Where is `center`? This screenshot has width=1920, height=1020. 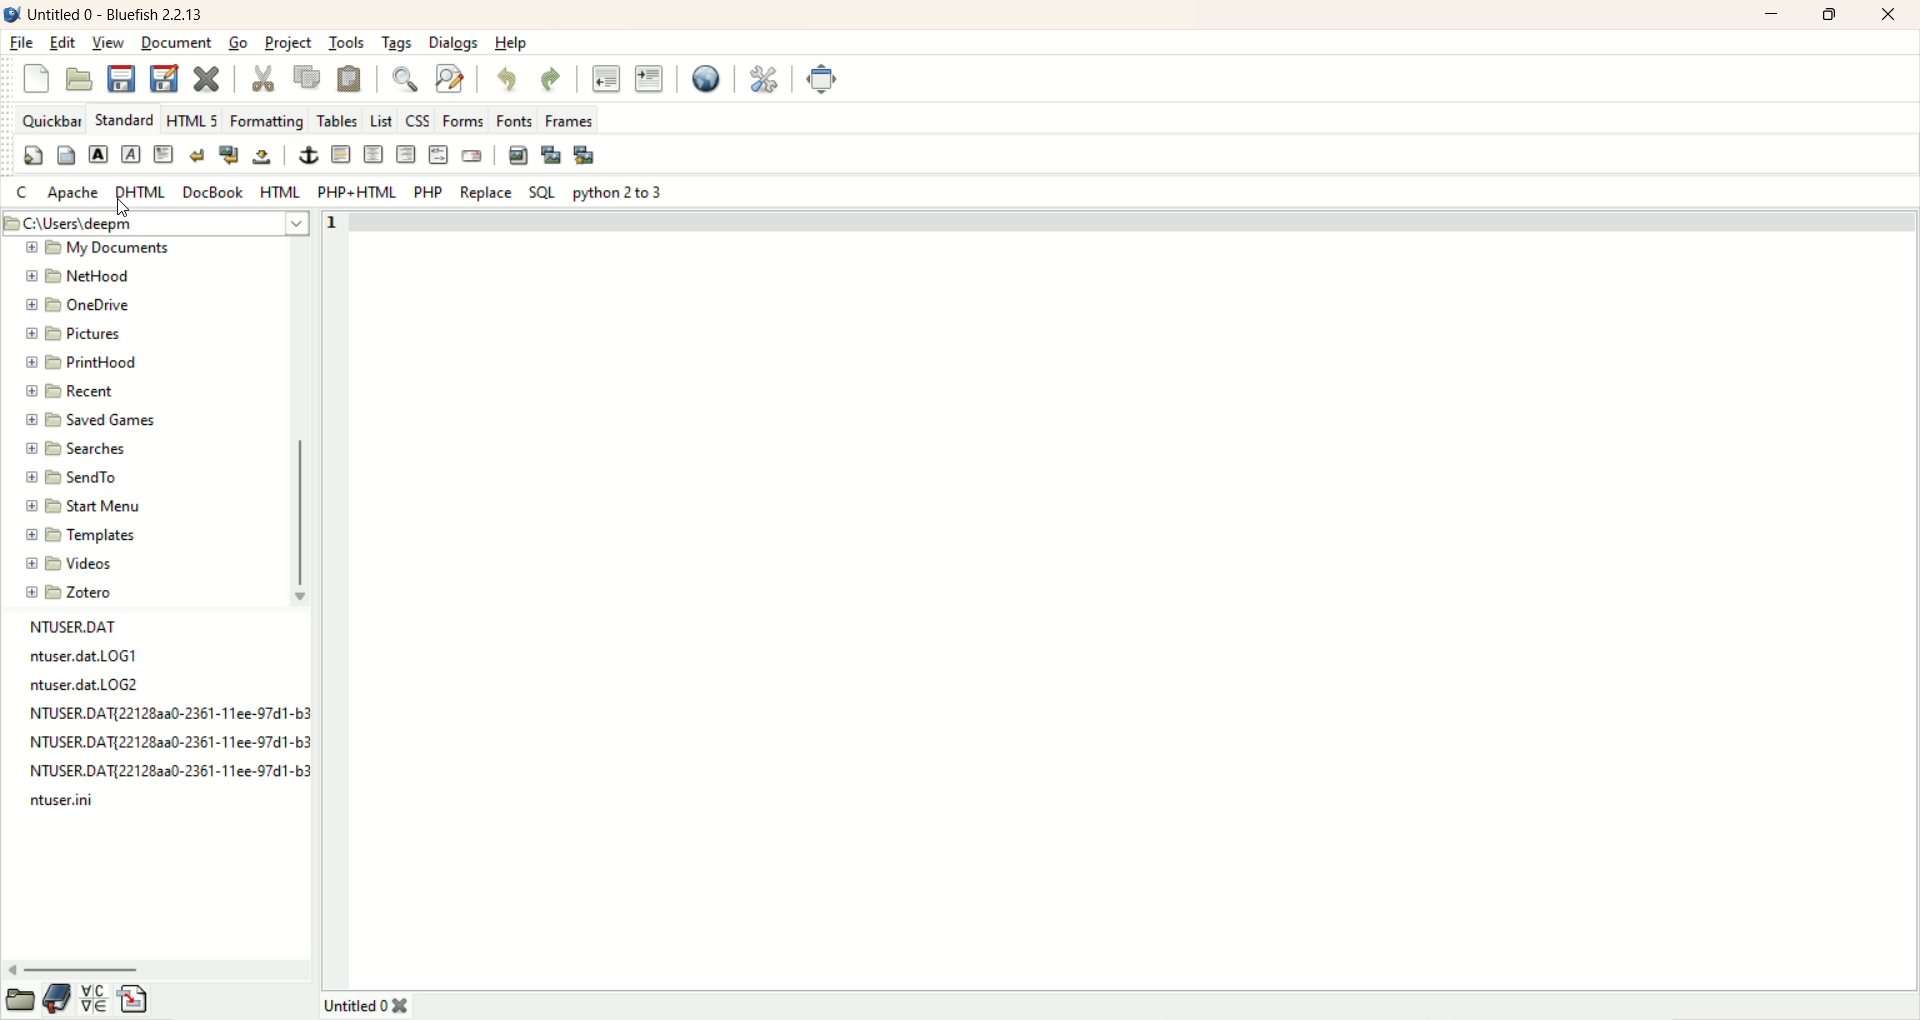
center is located at coordinates (371, 153).